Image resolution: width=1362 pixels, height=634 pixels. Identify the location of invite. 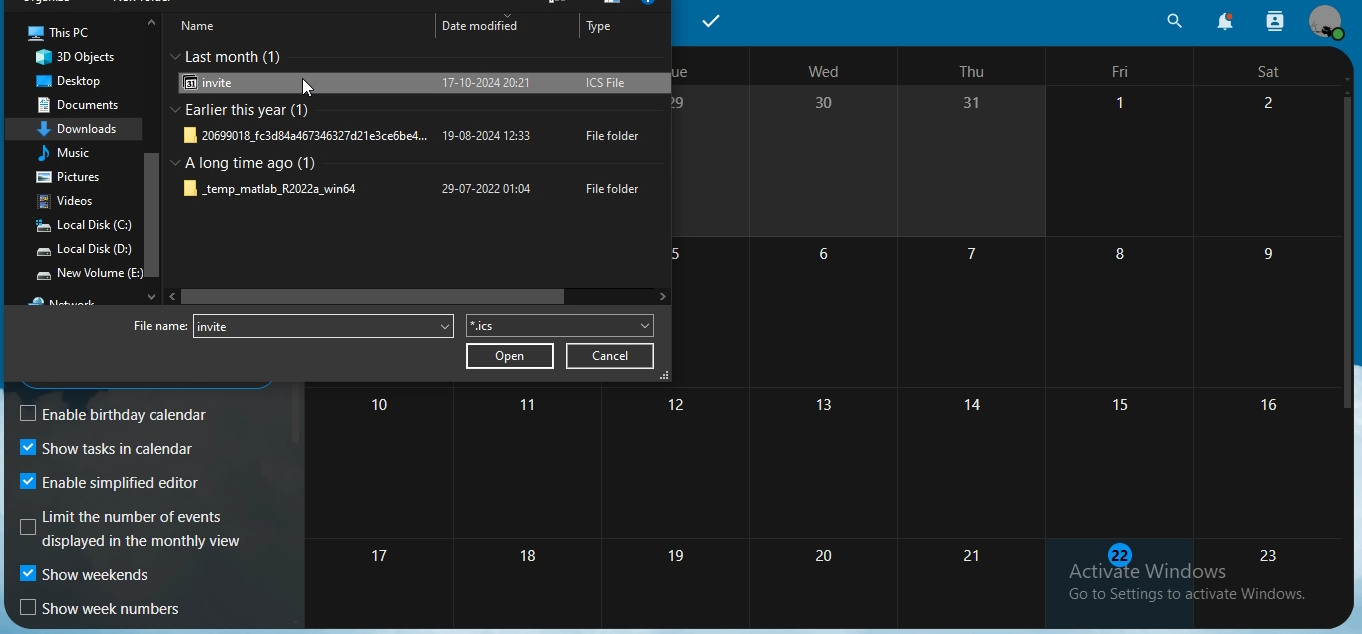
(322, 327).